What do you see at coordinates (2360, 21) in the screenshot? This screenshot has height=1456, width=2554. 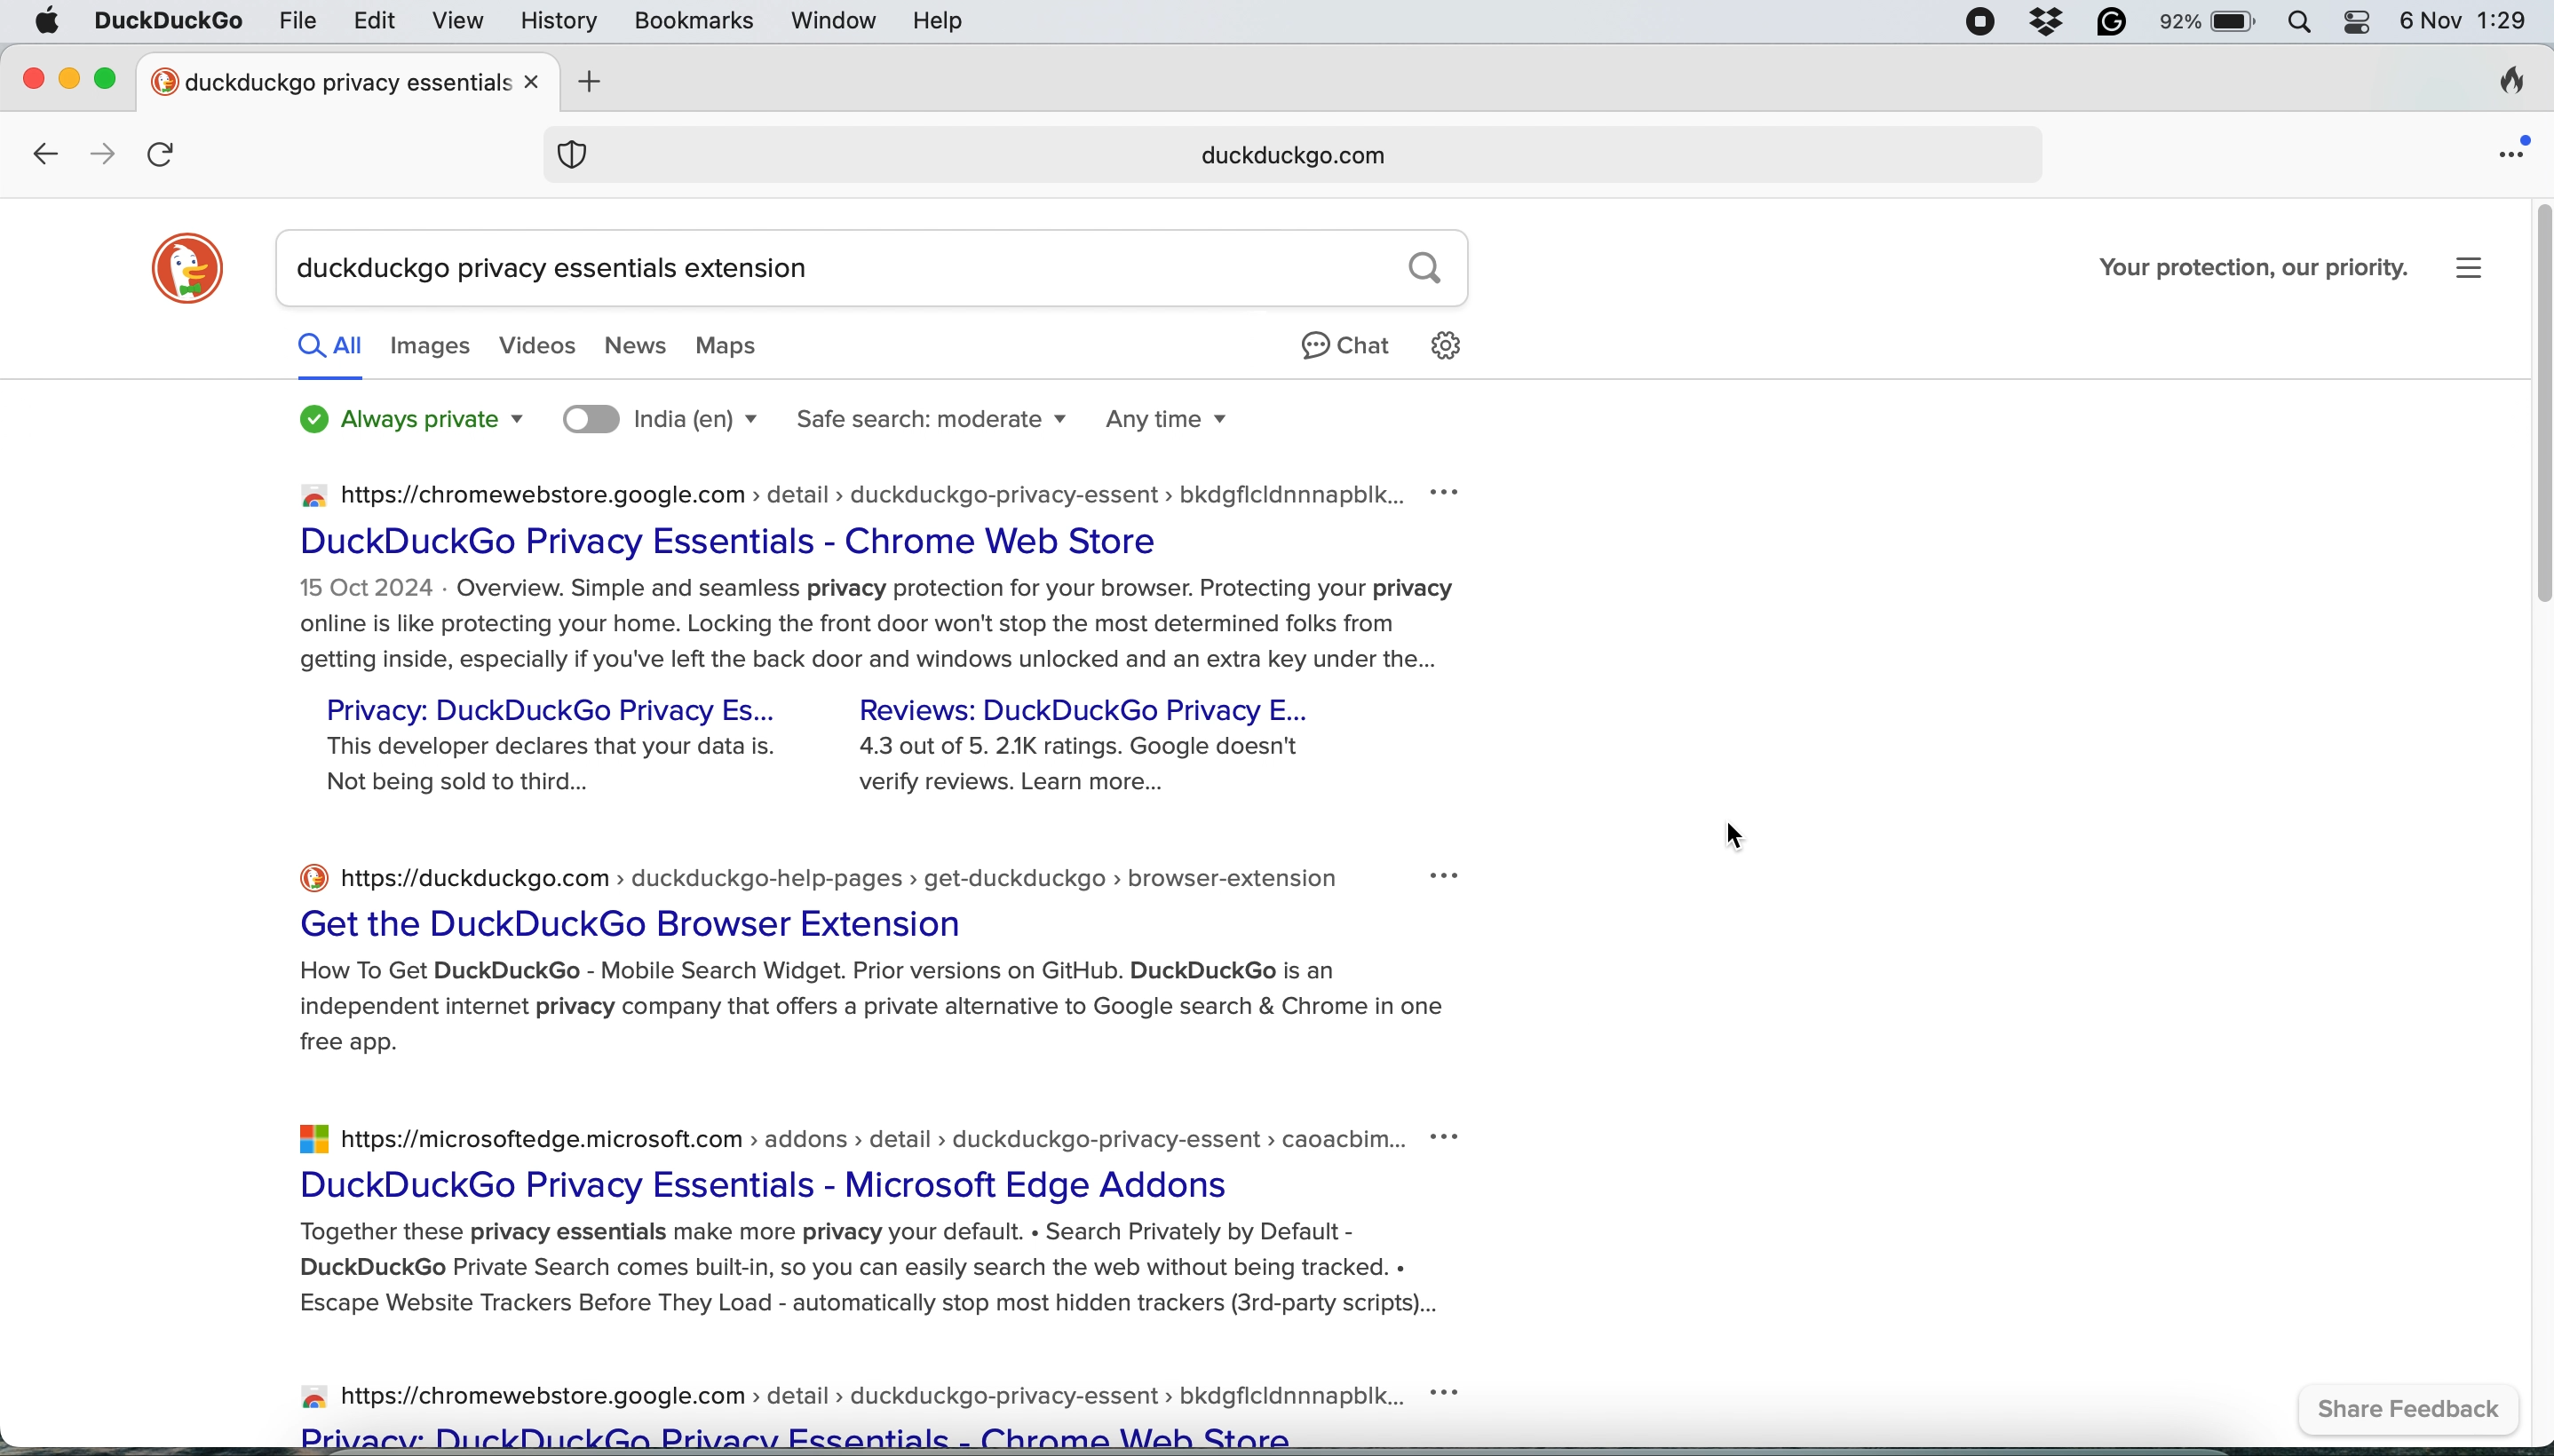 I see `control center` at bounding box center [2360, 21].